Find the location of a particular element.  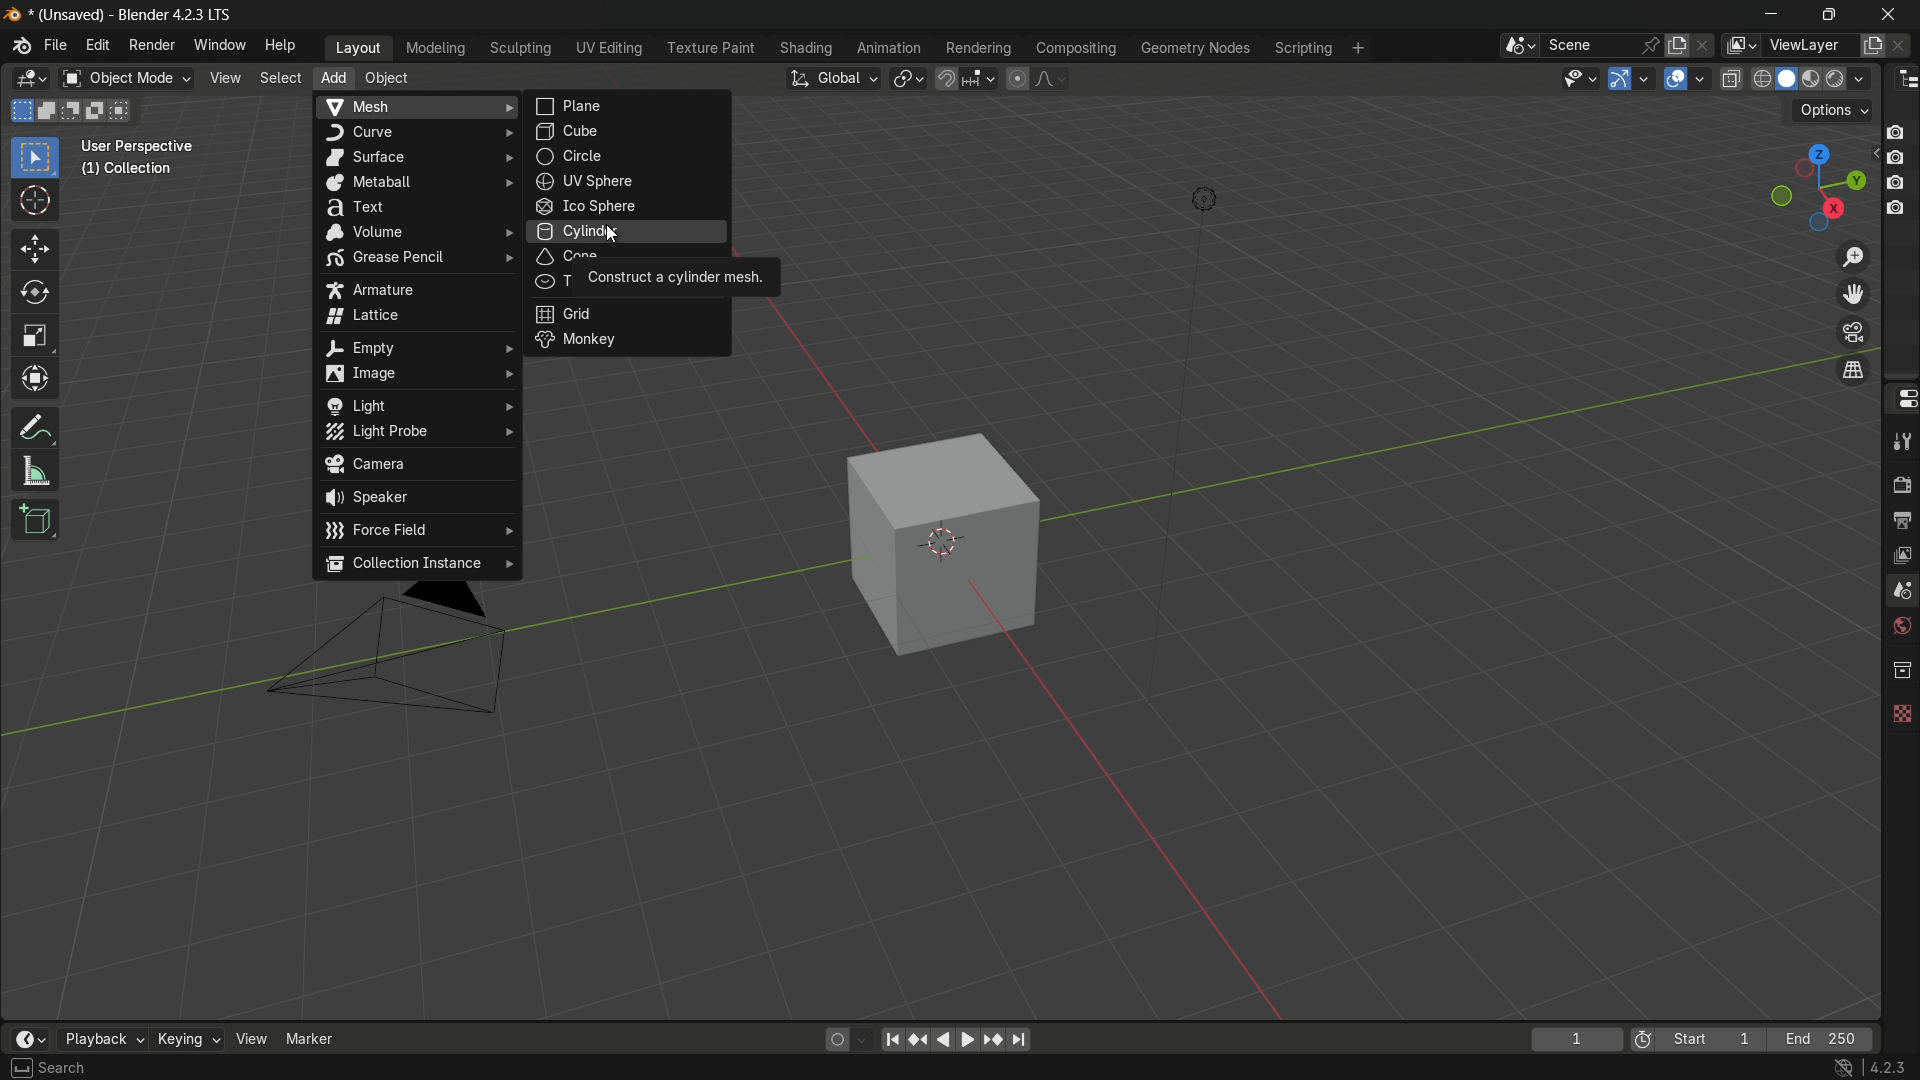

capture is located at coordinates (1898, 160).